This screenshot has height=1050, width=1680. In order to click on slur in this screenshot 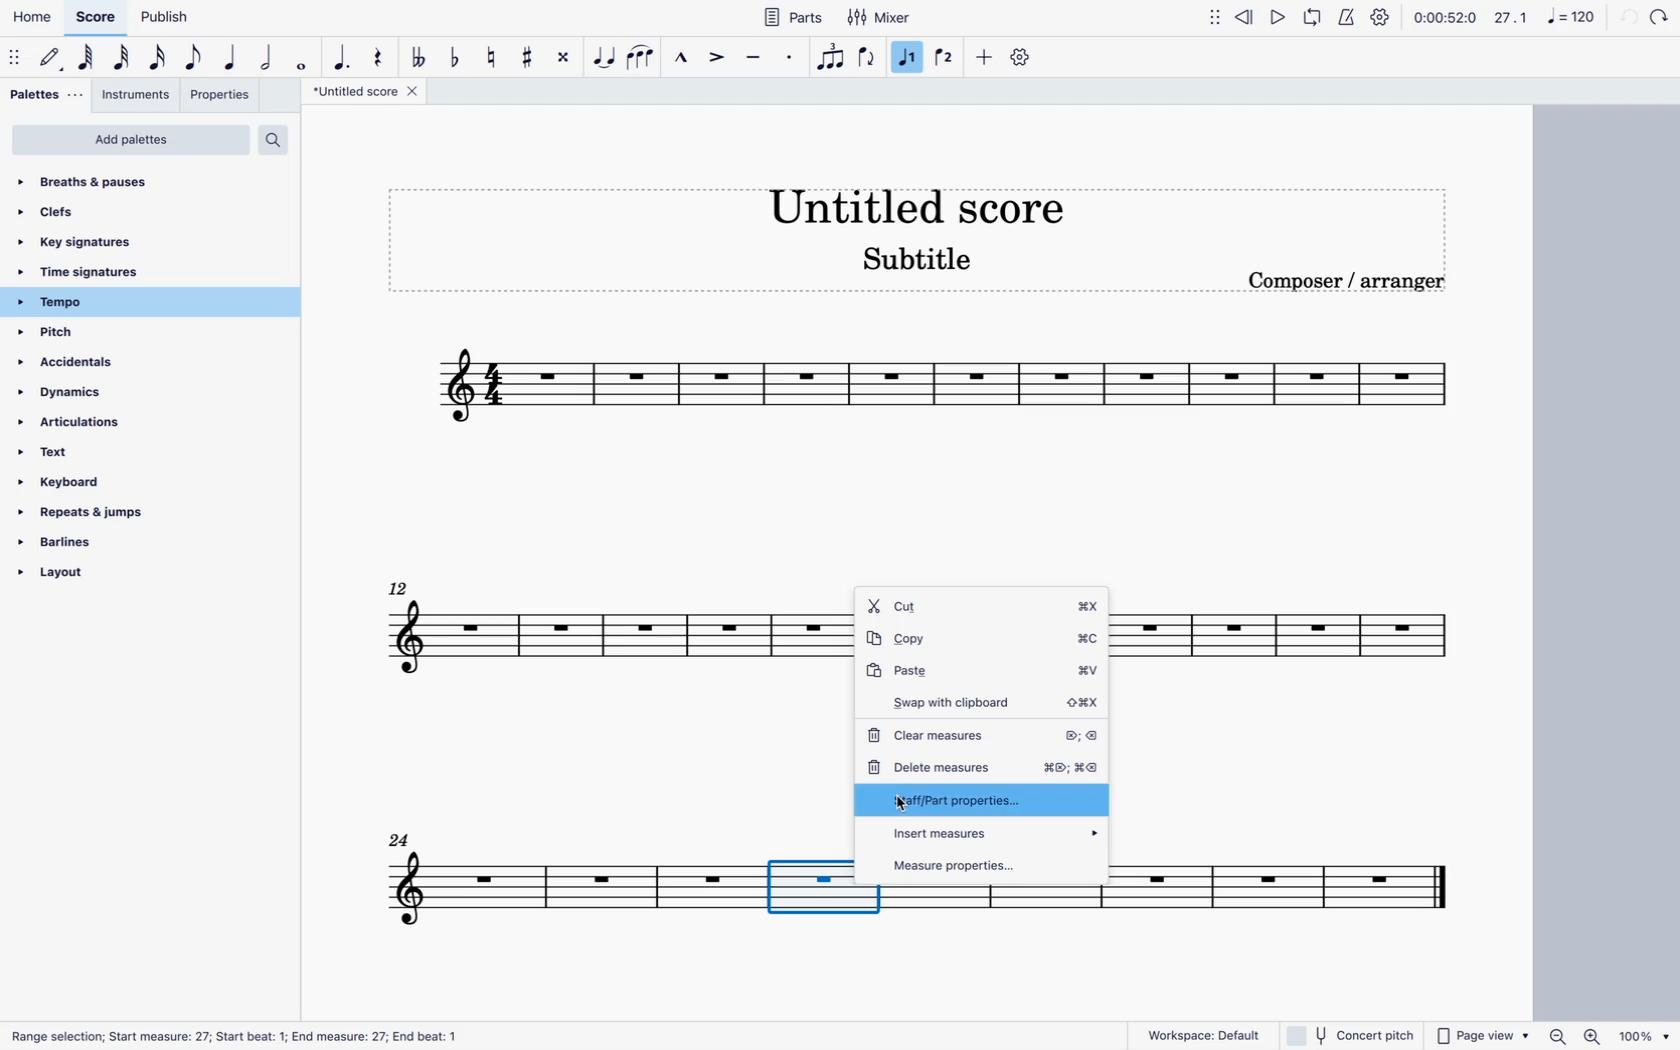, I will do `click(643, 58)`.